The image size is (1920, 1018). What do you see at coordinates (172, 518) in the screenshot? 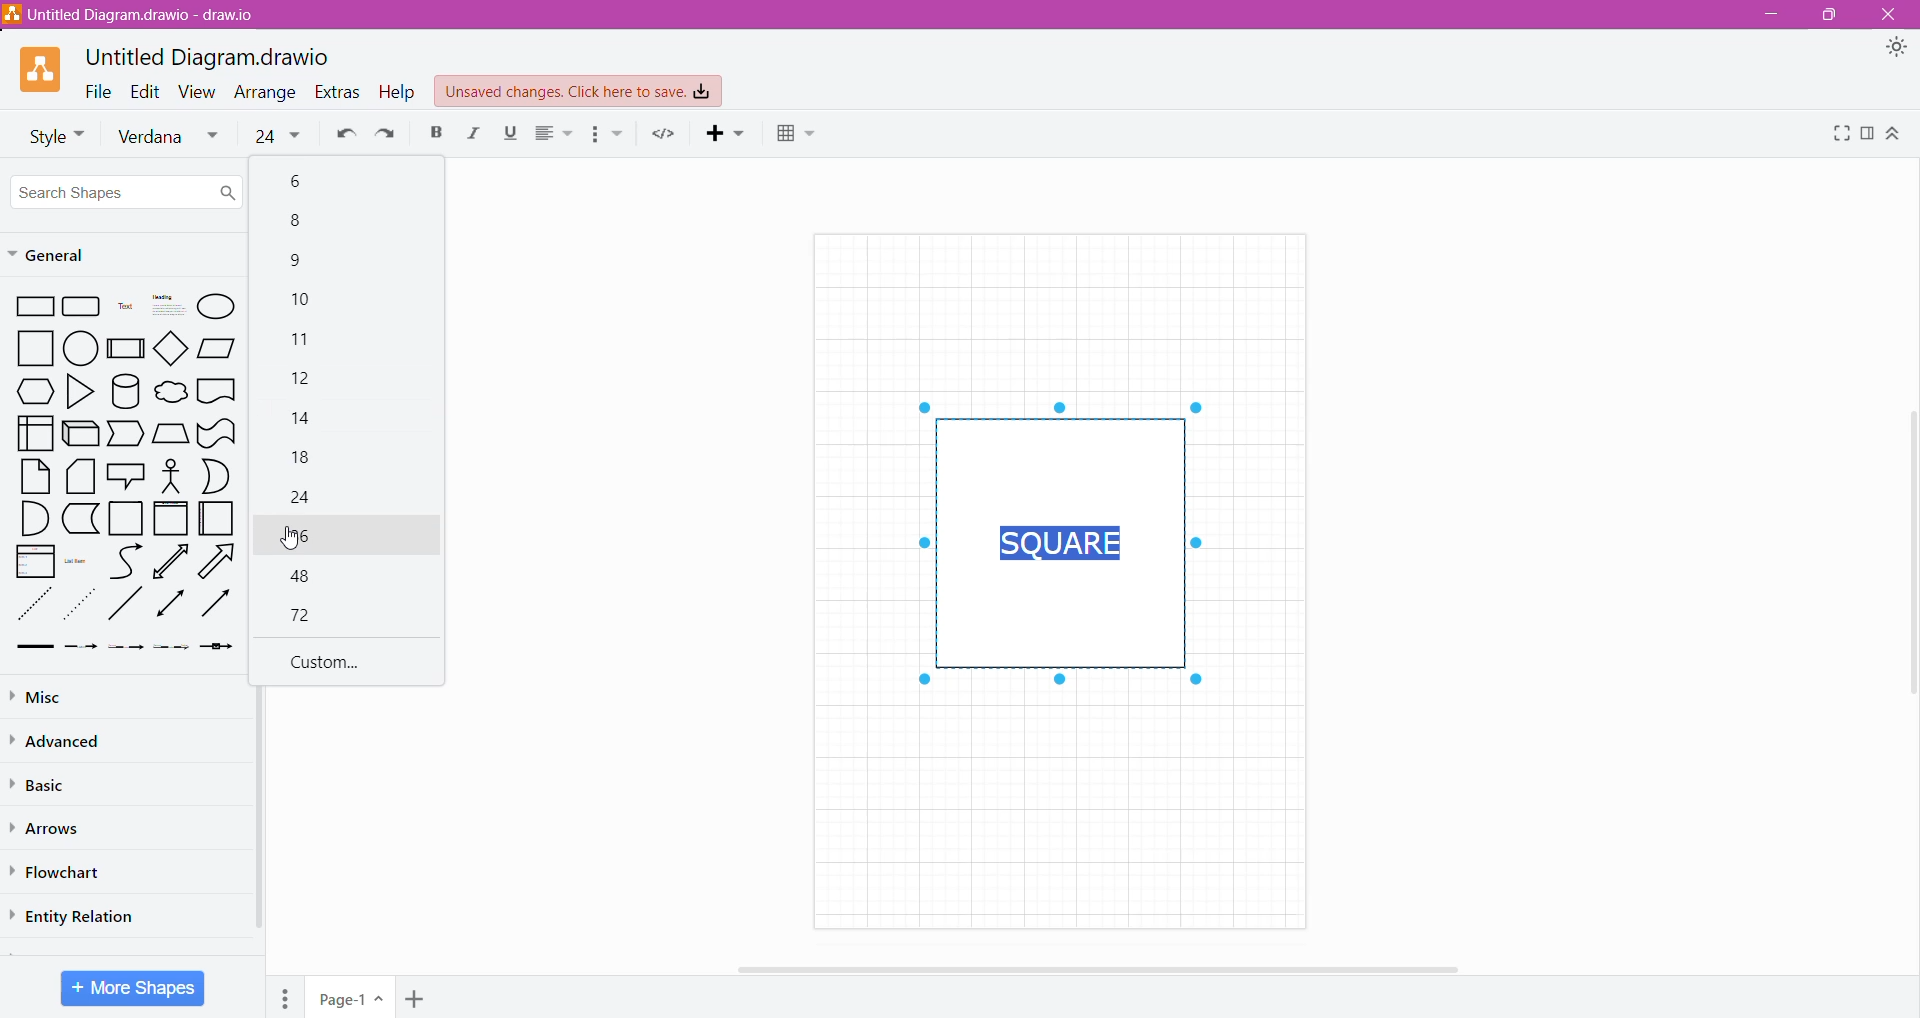
I see `Frame` at bounding box center [172, 518].